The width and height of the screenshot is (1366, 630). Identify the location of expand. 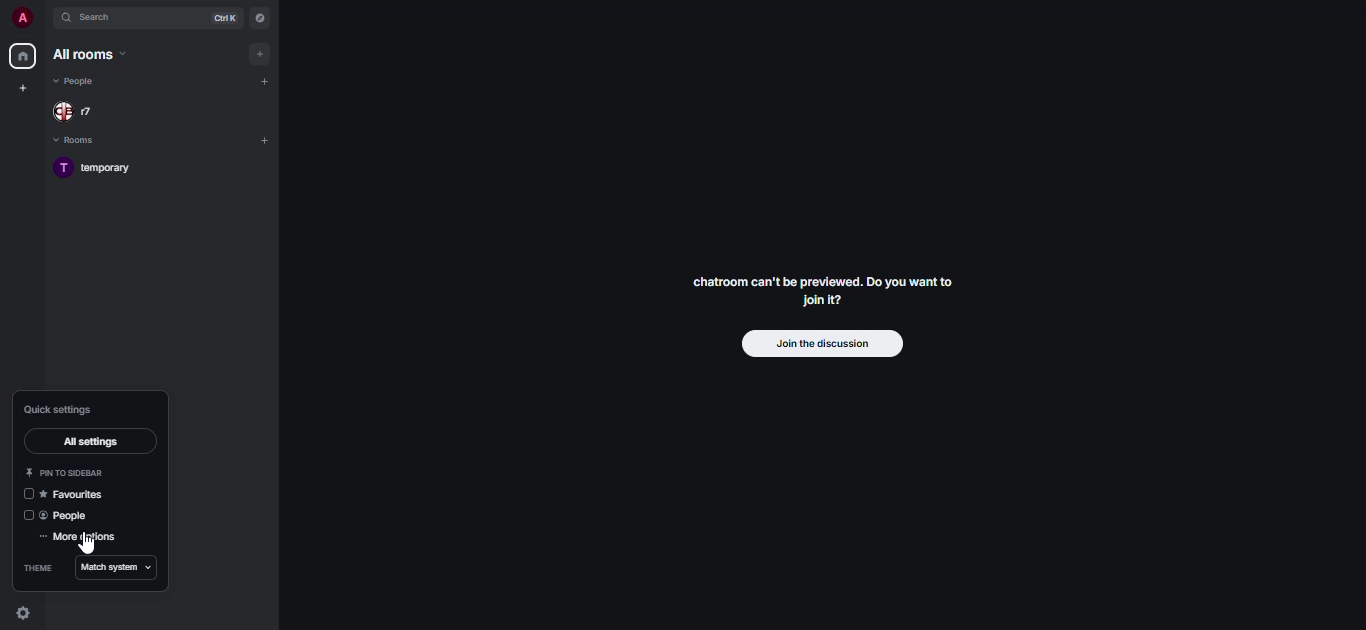
(41, 19).